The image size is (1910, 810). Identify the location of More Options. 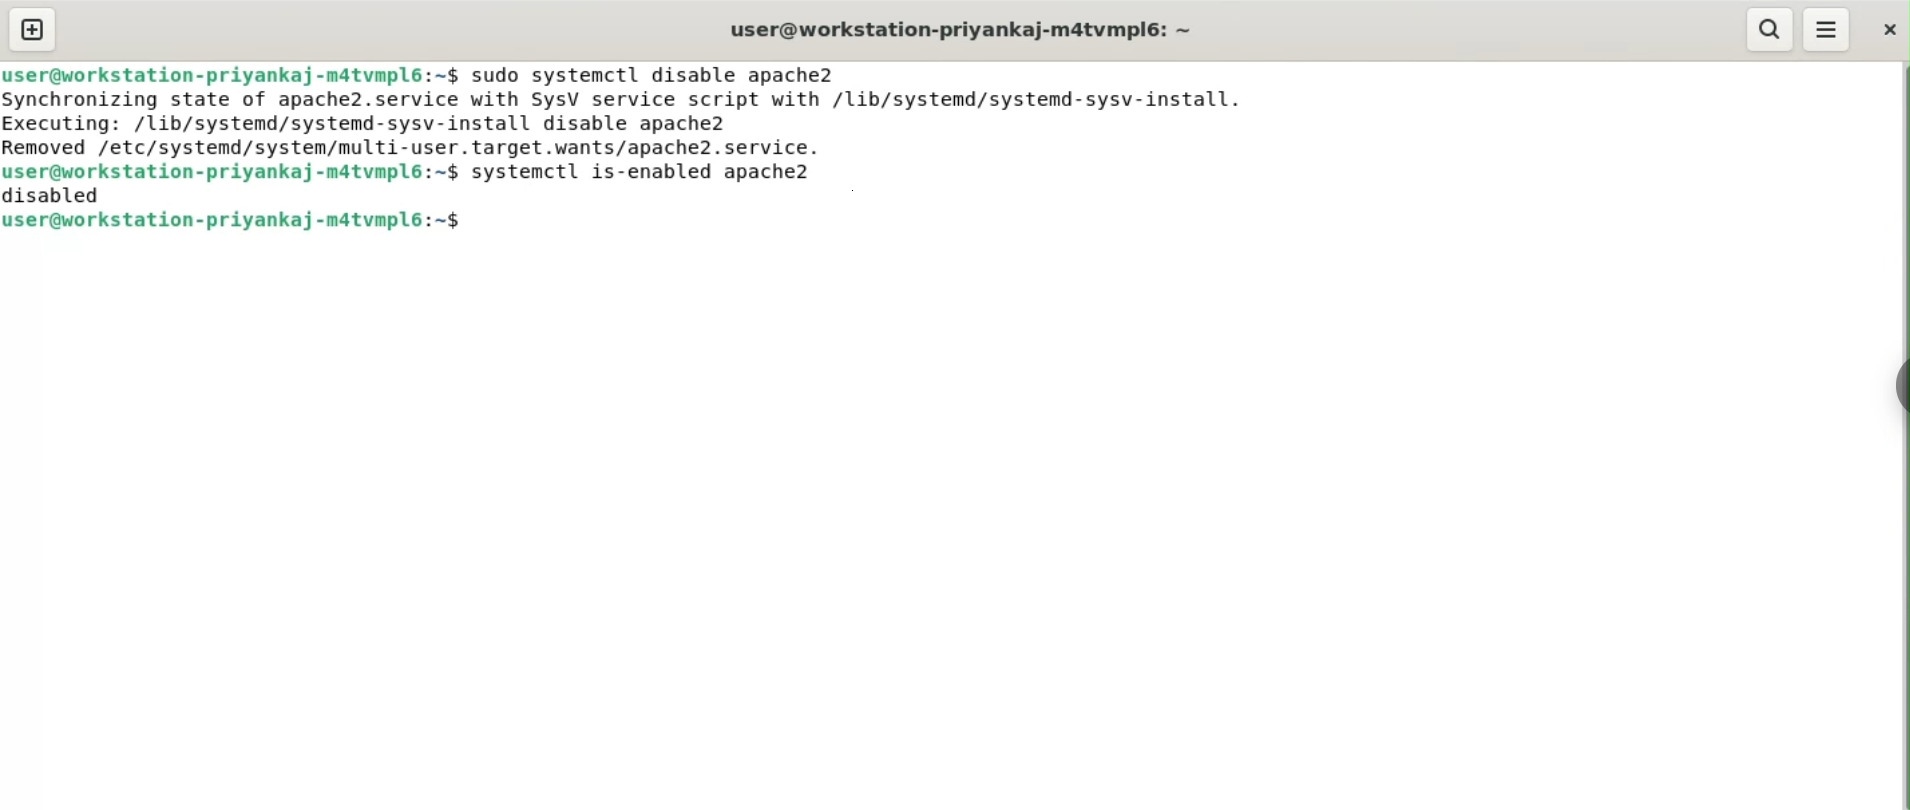
(1832, 28).